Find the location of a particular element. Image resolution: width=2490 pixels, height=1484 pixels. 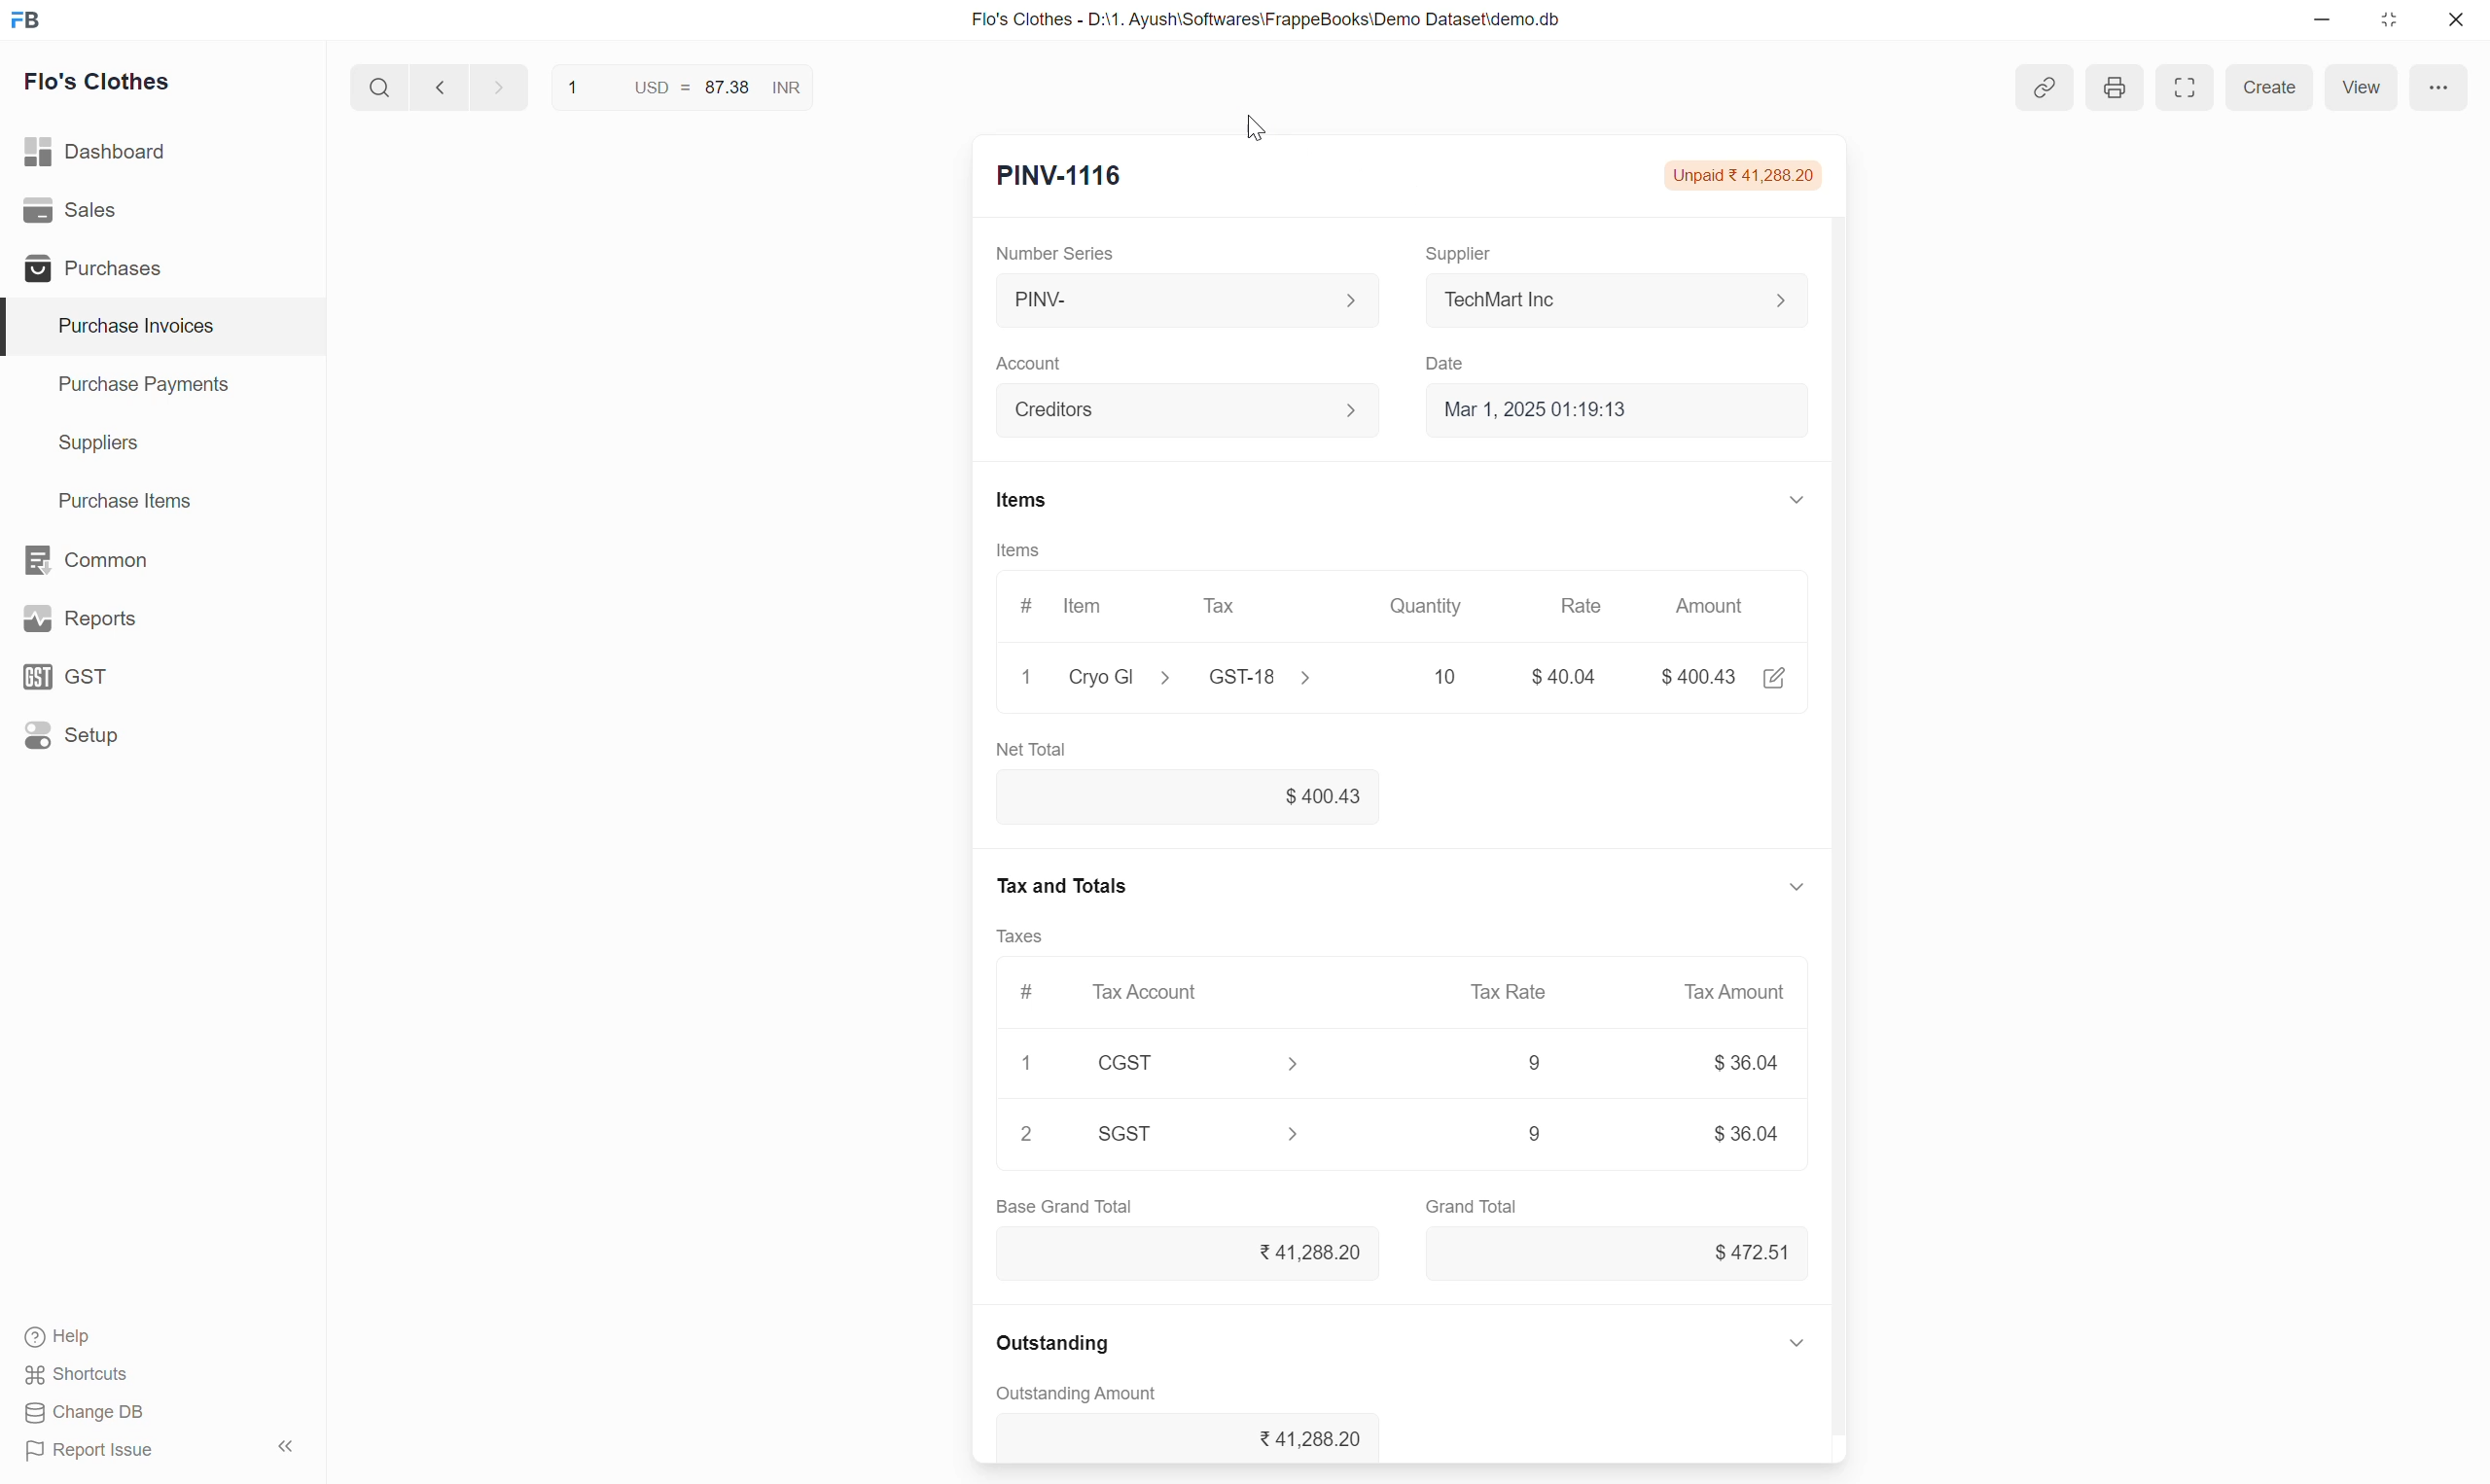

expand is located at coordinates (1795, 498).